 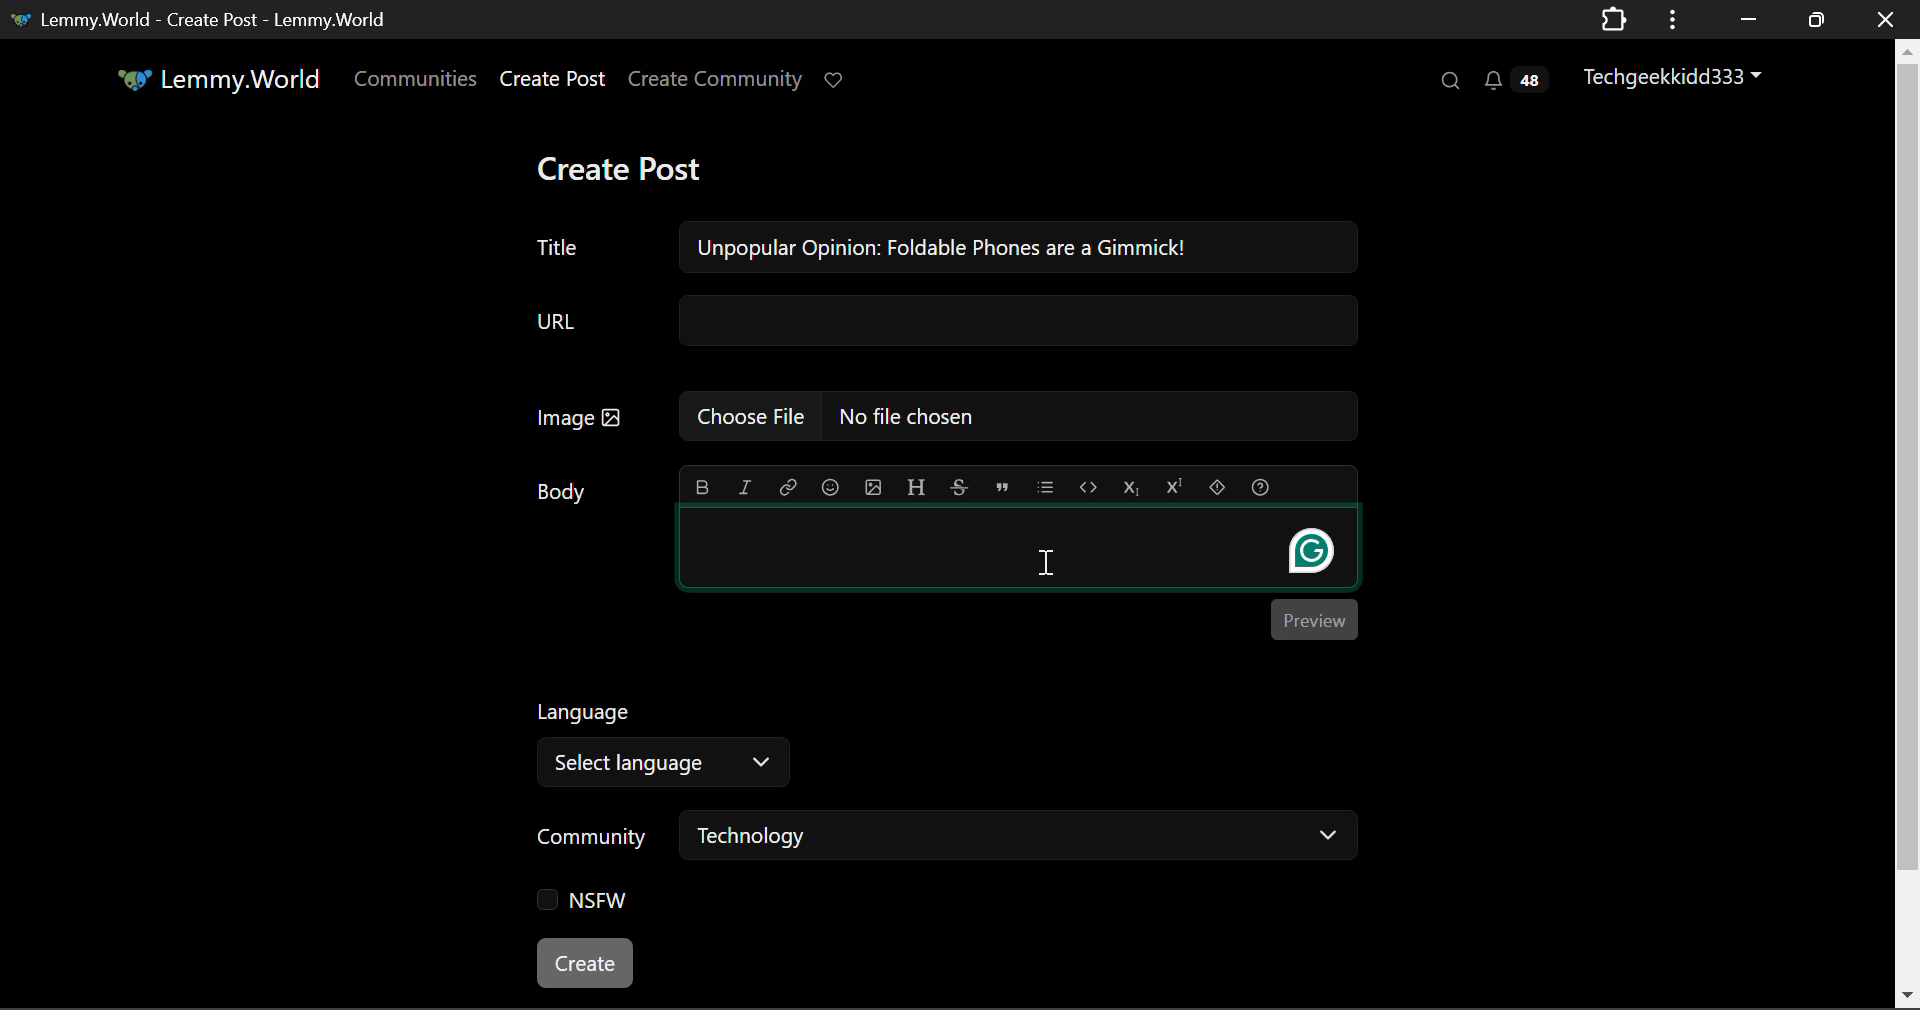 I want to click on italic, so click(x=746, y=486).